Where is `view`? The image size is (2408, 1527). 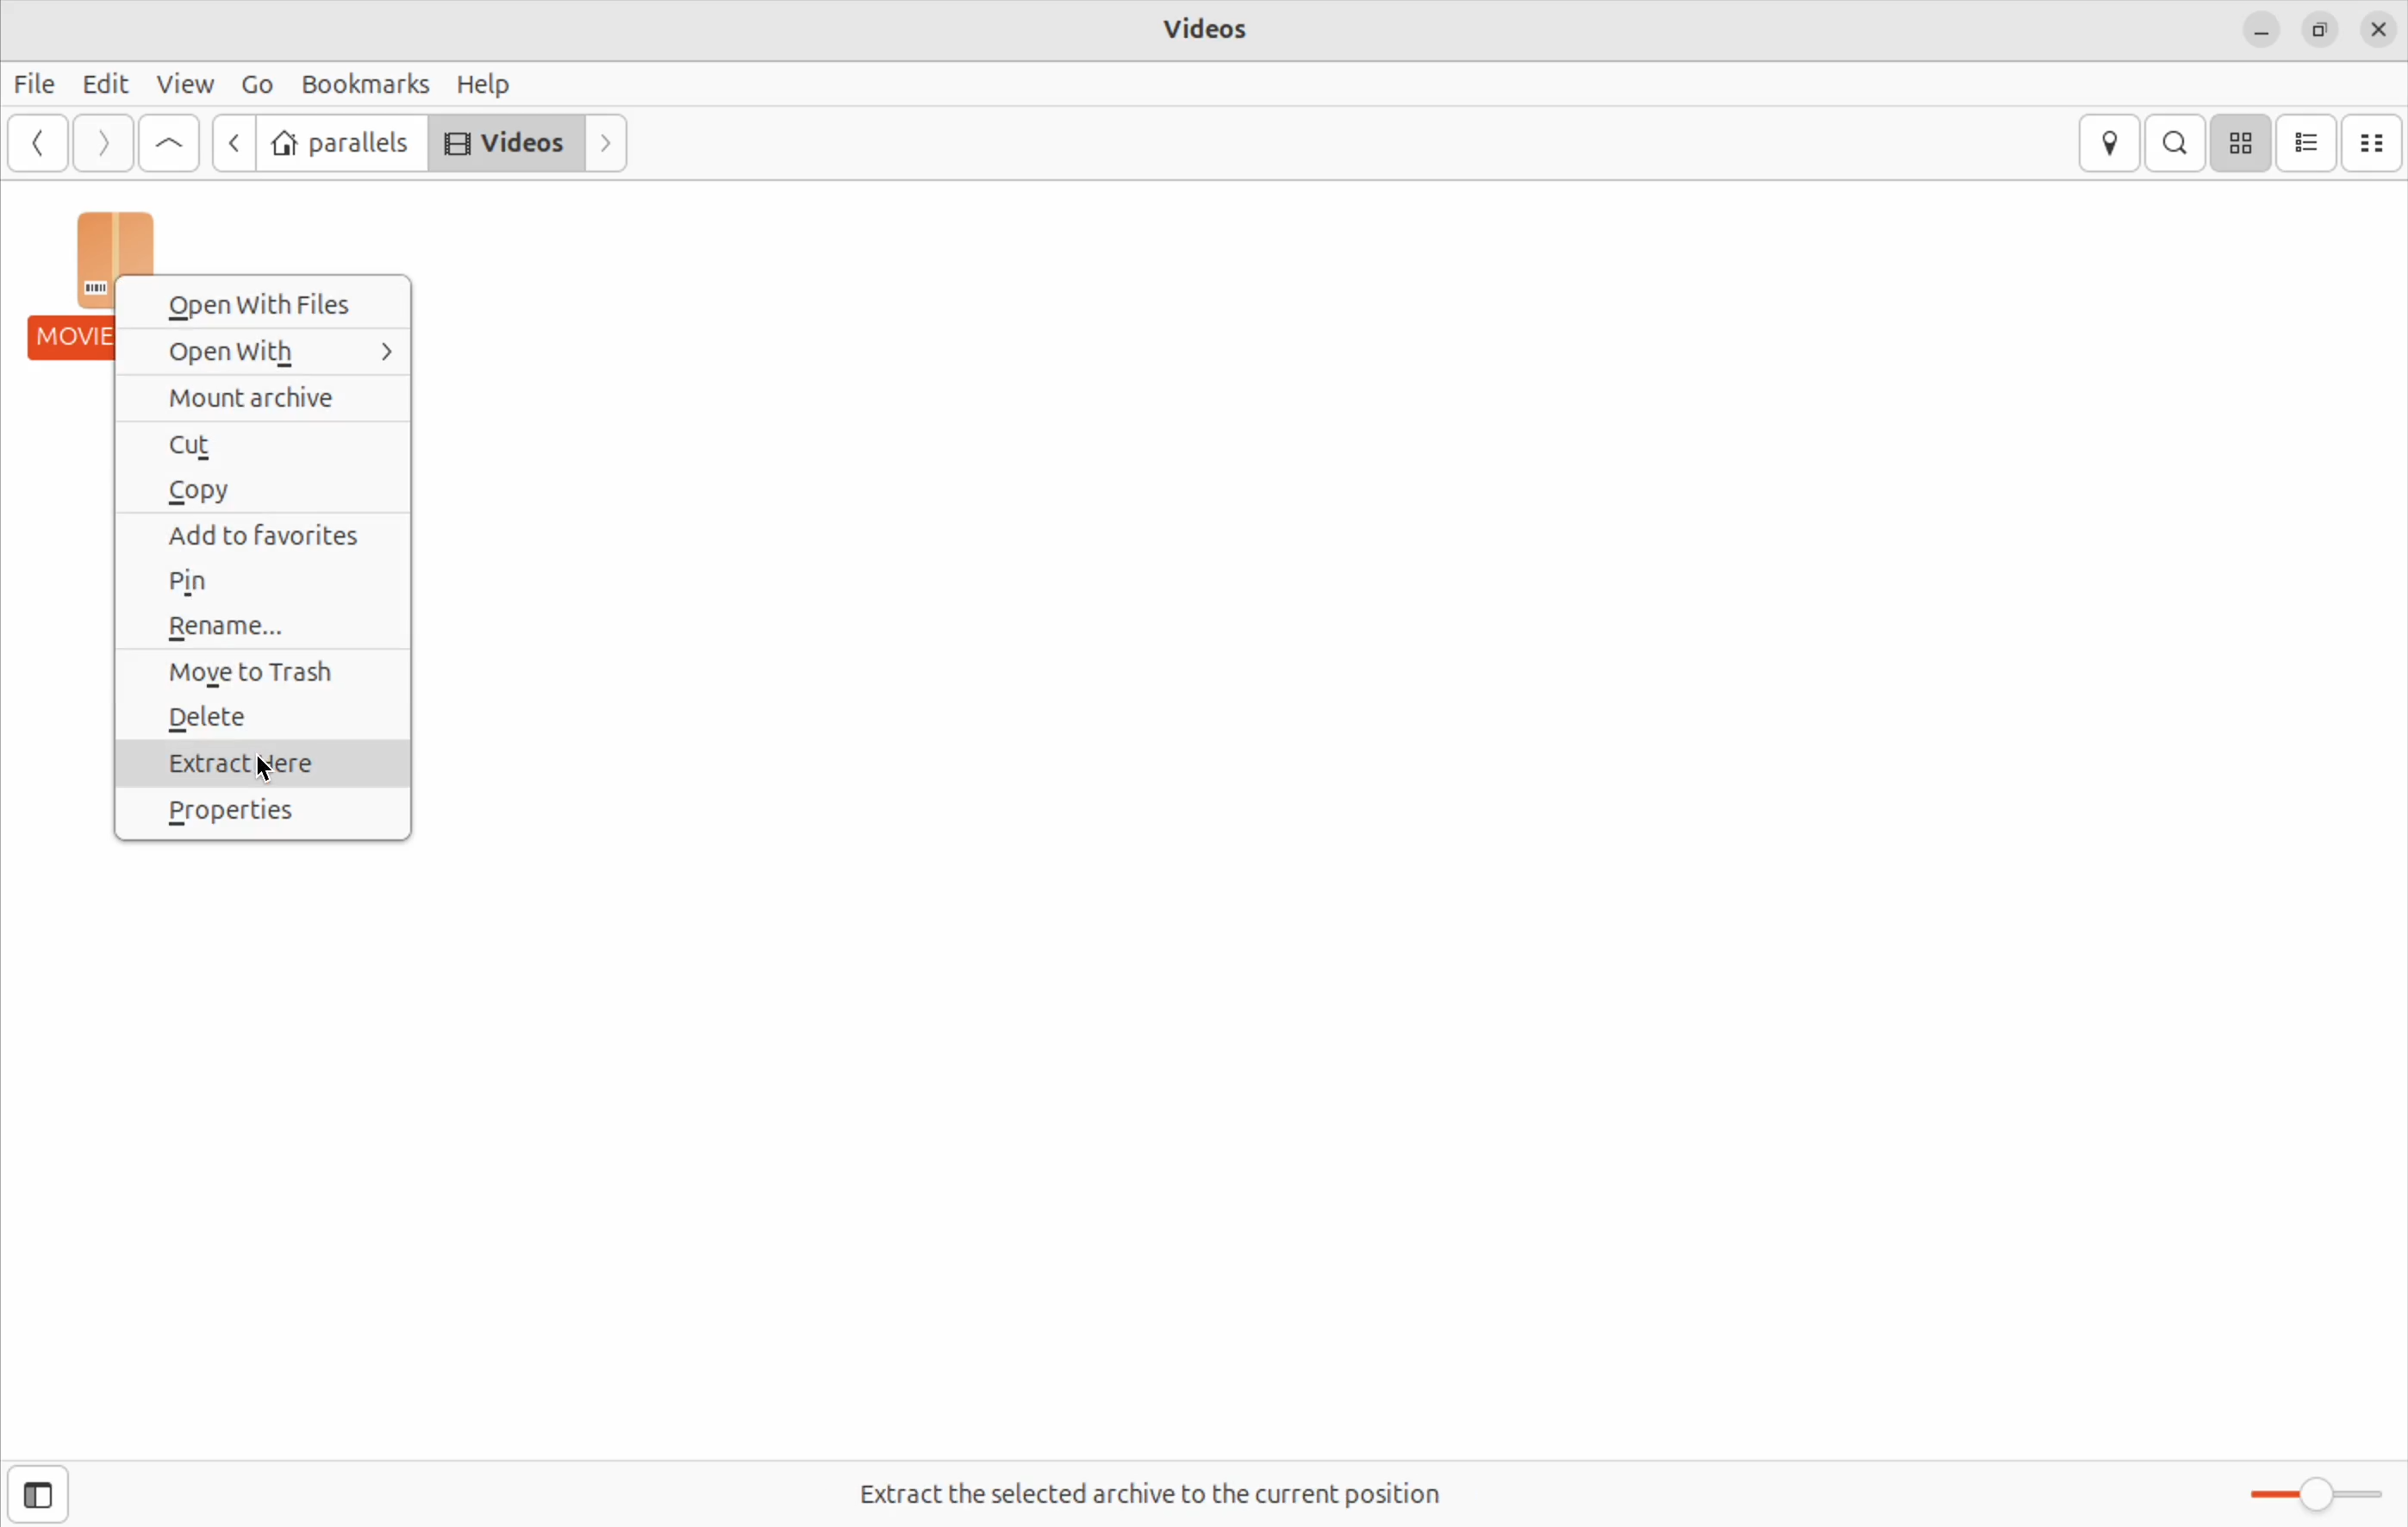 view is located at coordinates (183, 85).